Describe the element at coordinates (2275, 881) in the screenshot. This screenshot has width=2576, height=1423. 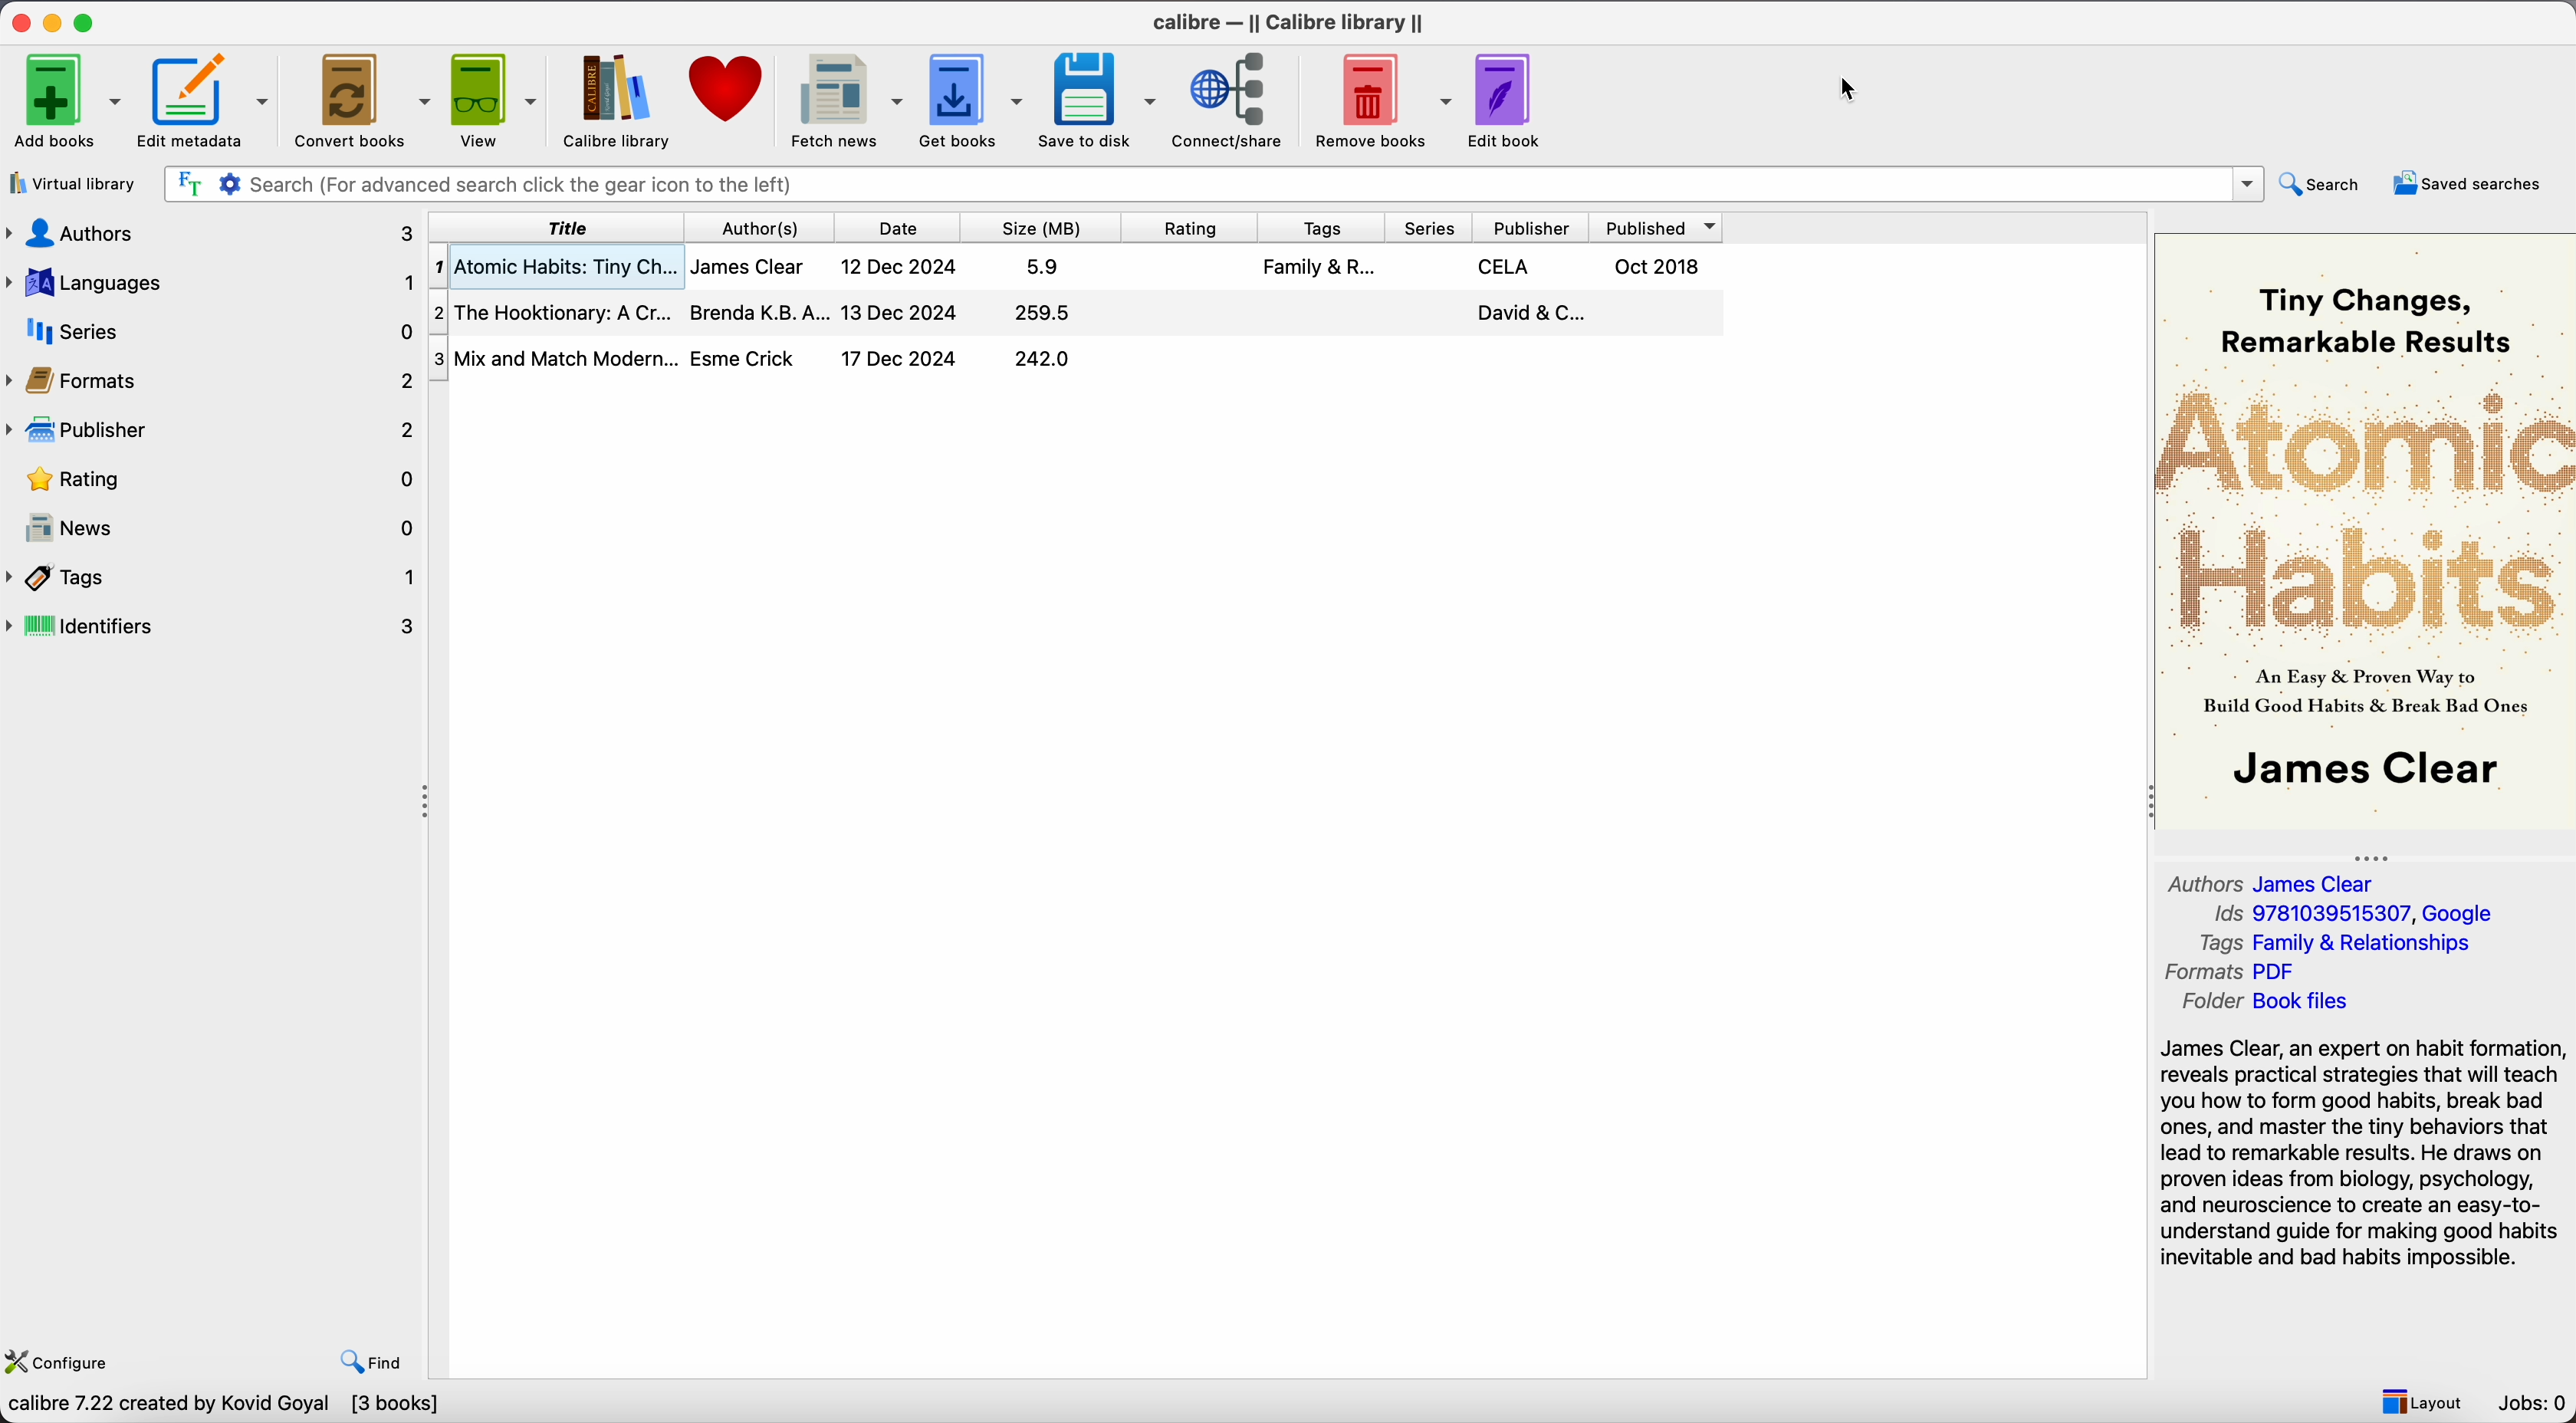
I see `Authors James Clear` at that location.